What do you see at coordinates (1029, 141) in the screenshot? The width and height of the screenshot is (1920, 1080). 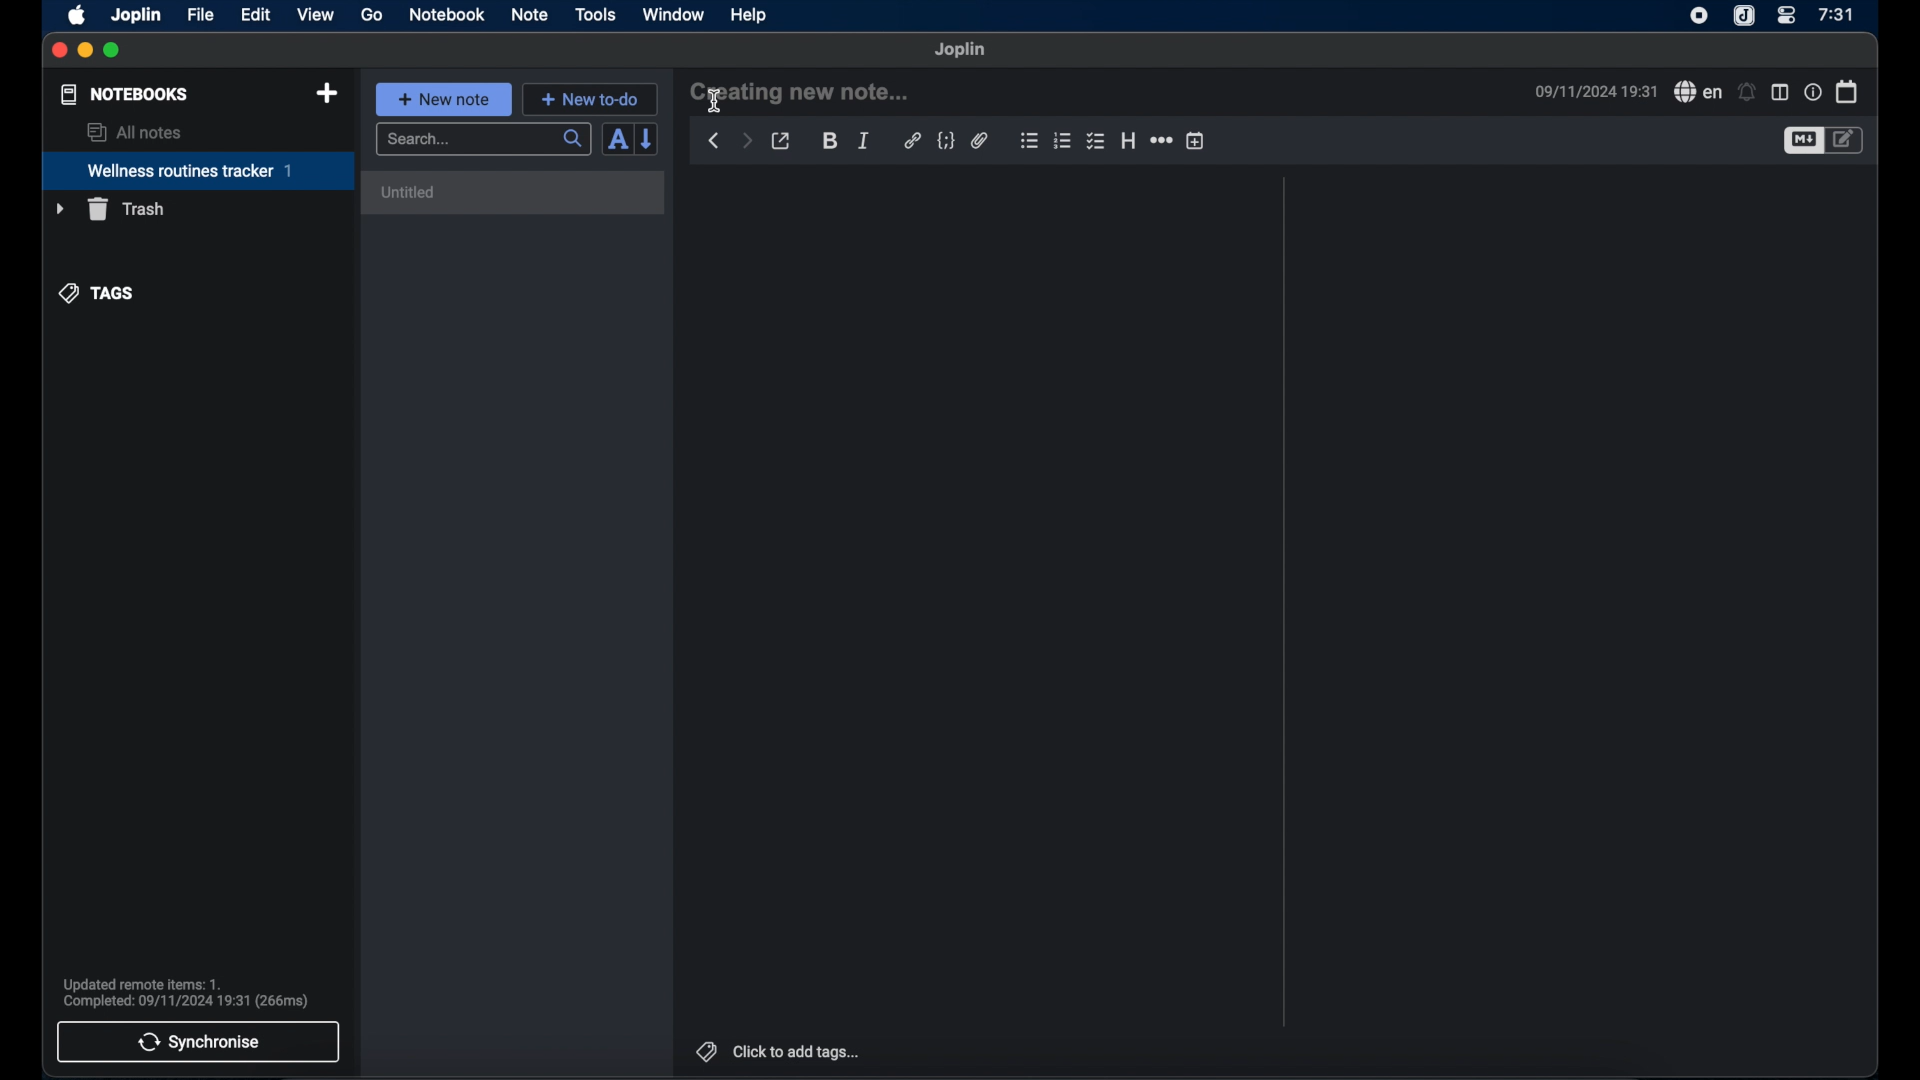 I see `bulleted list` at bounding box center [1029, 141].